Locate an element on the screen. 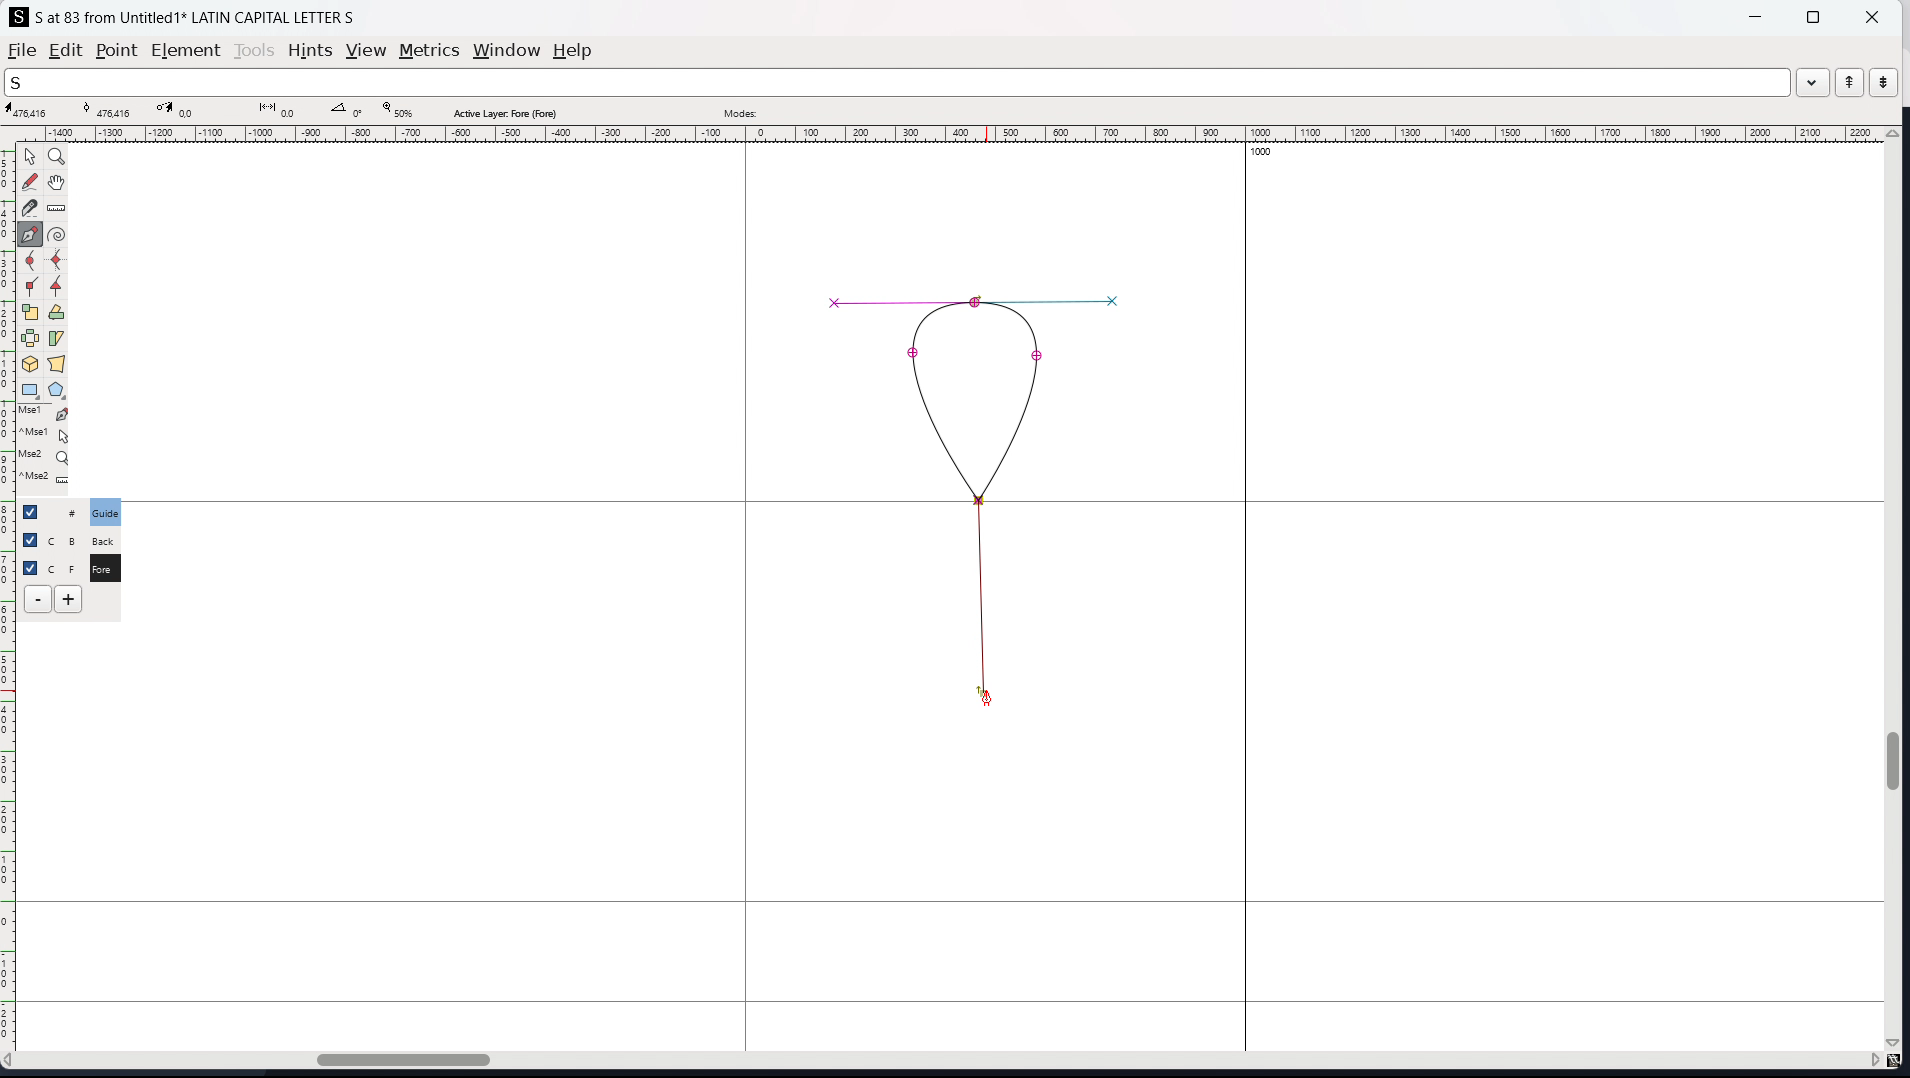 This screenshot has height=1078, width=1910. Mse2 is located at coordinates (46, 456).